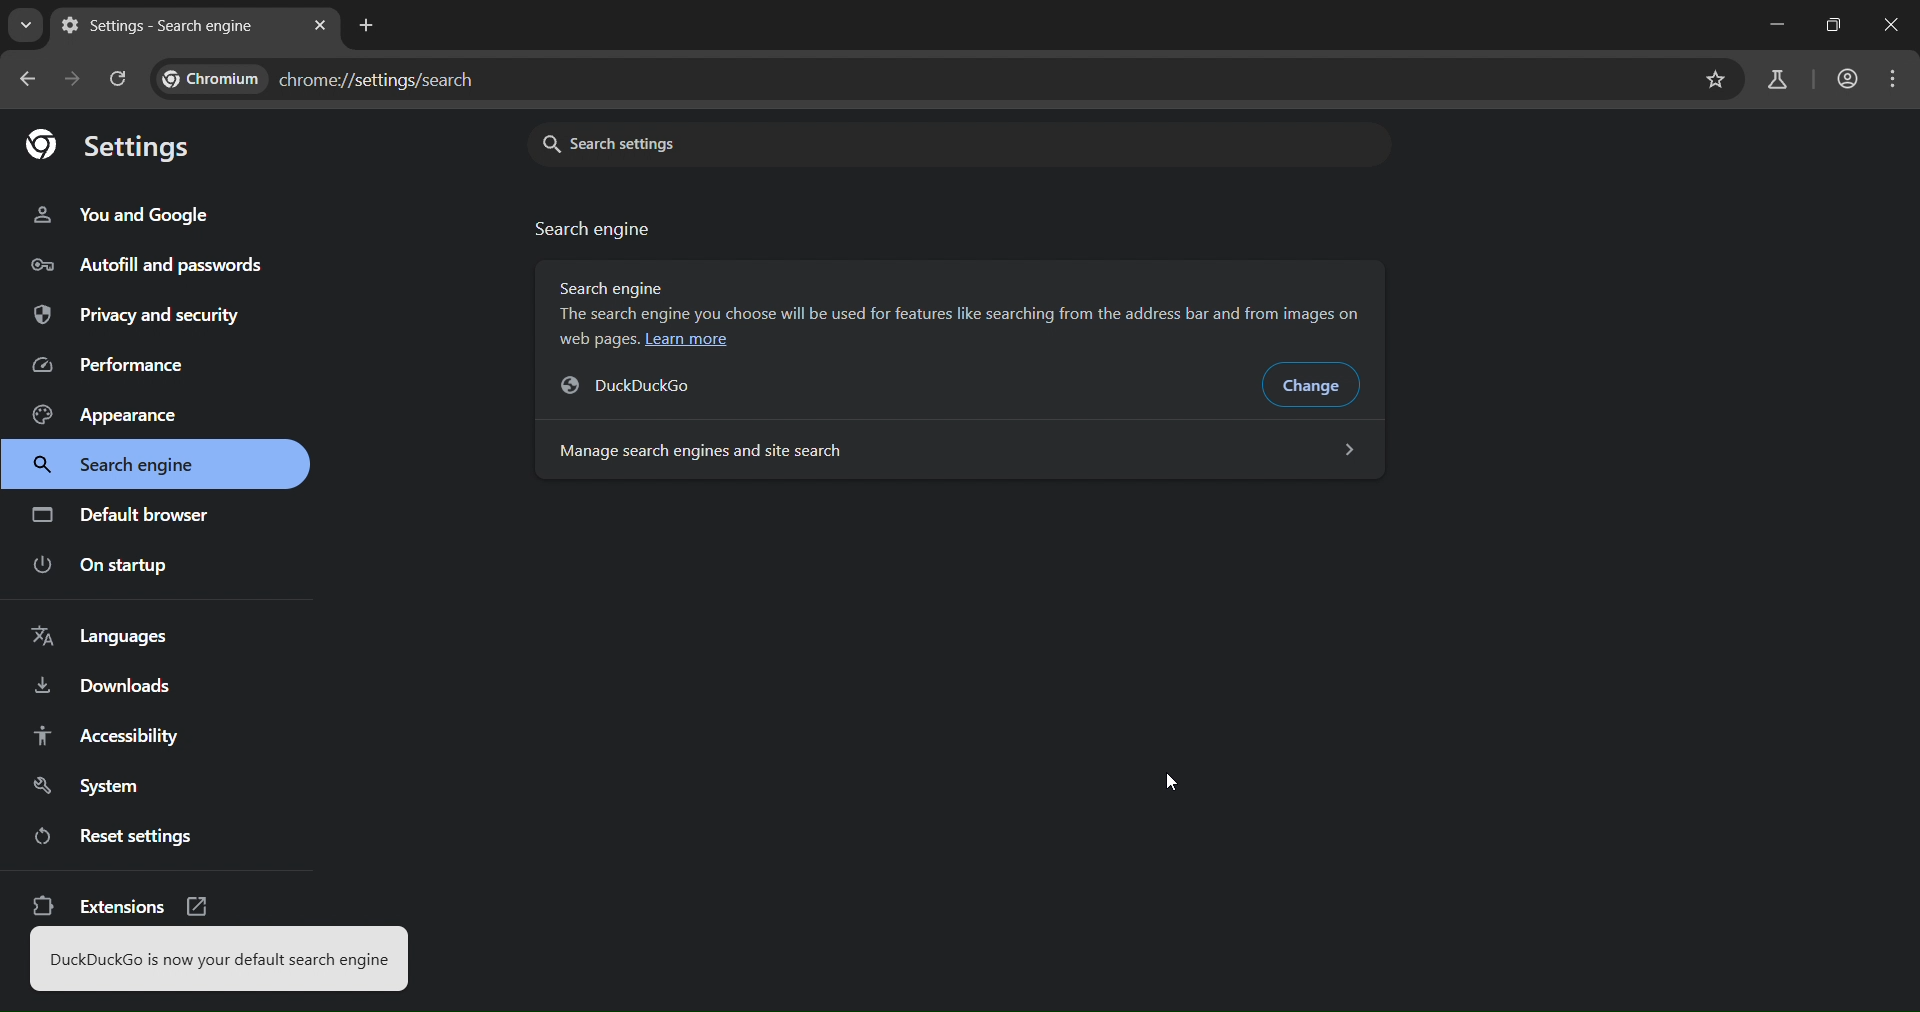 The height and width of the screenshot is (1012, 1920). What do you see at coordinates (136, 317) in the screenshot?
I see `privacy & security` at bounding box center [136, 317].